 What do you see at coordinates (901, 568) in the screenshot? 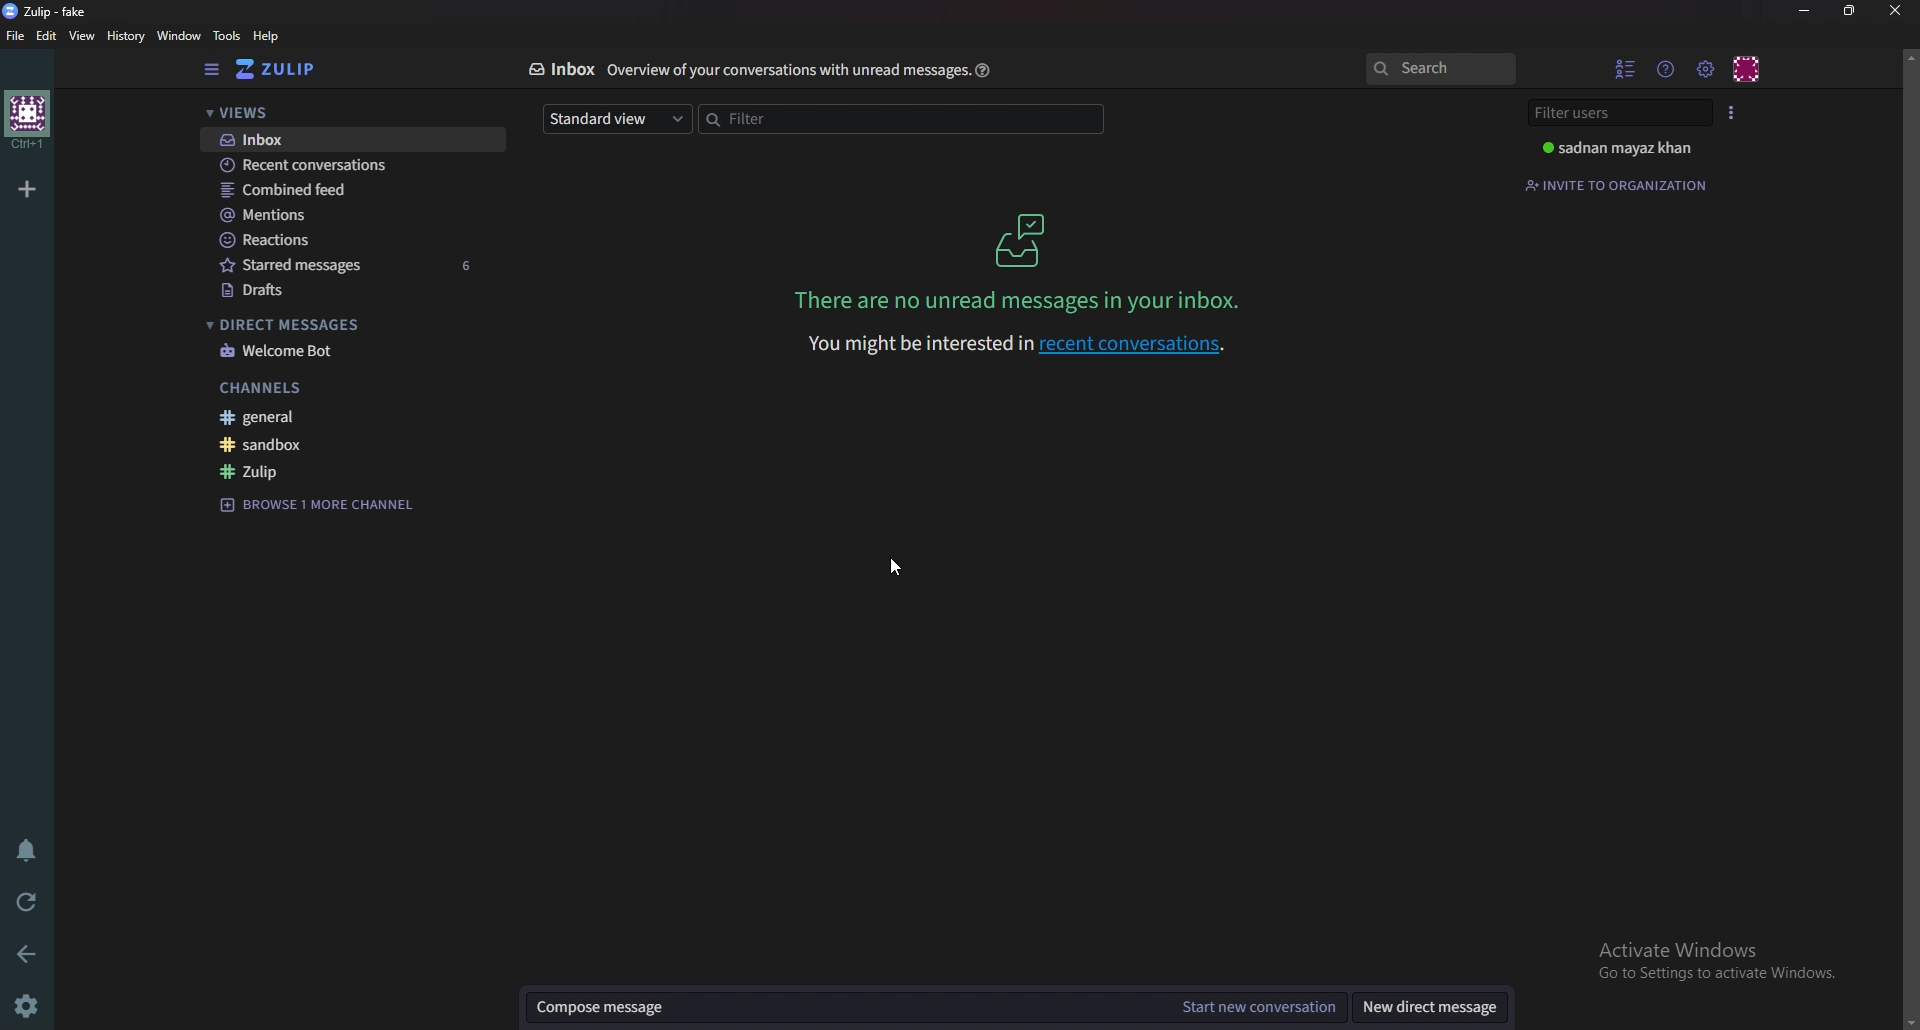
I see `Cursor` at bounding box center [901, 568].